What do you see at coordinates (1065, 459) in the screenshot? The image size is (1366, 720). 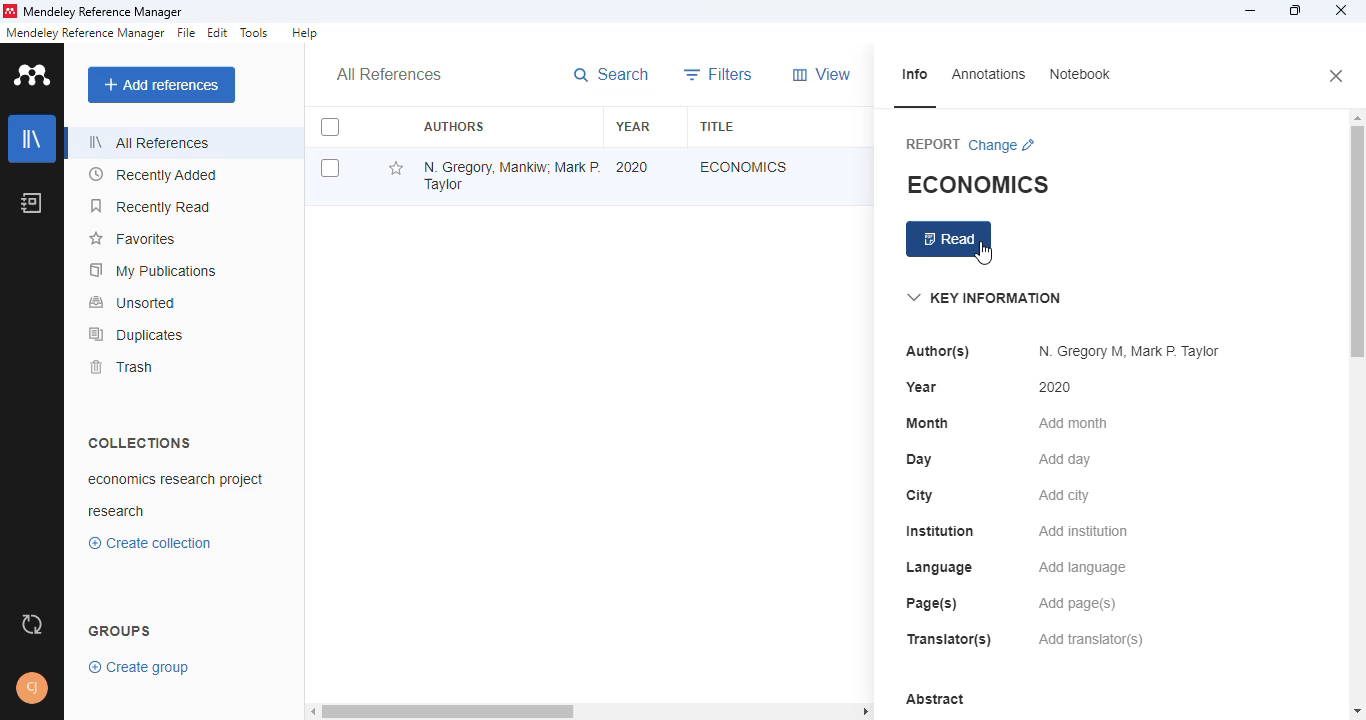 I see `add day` at bounding box center [1065, 459].